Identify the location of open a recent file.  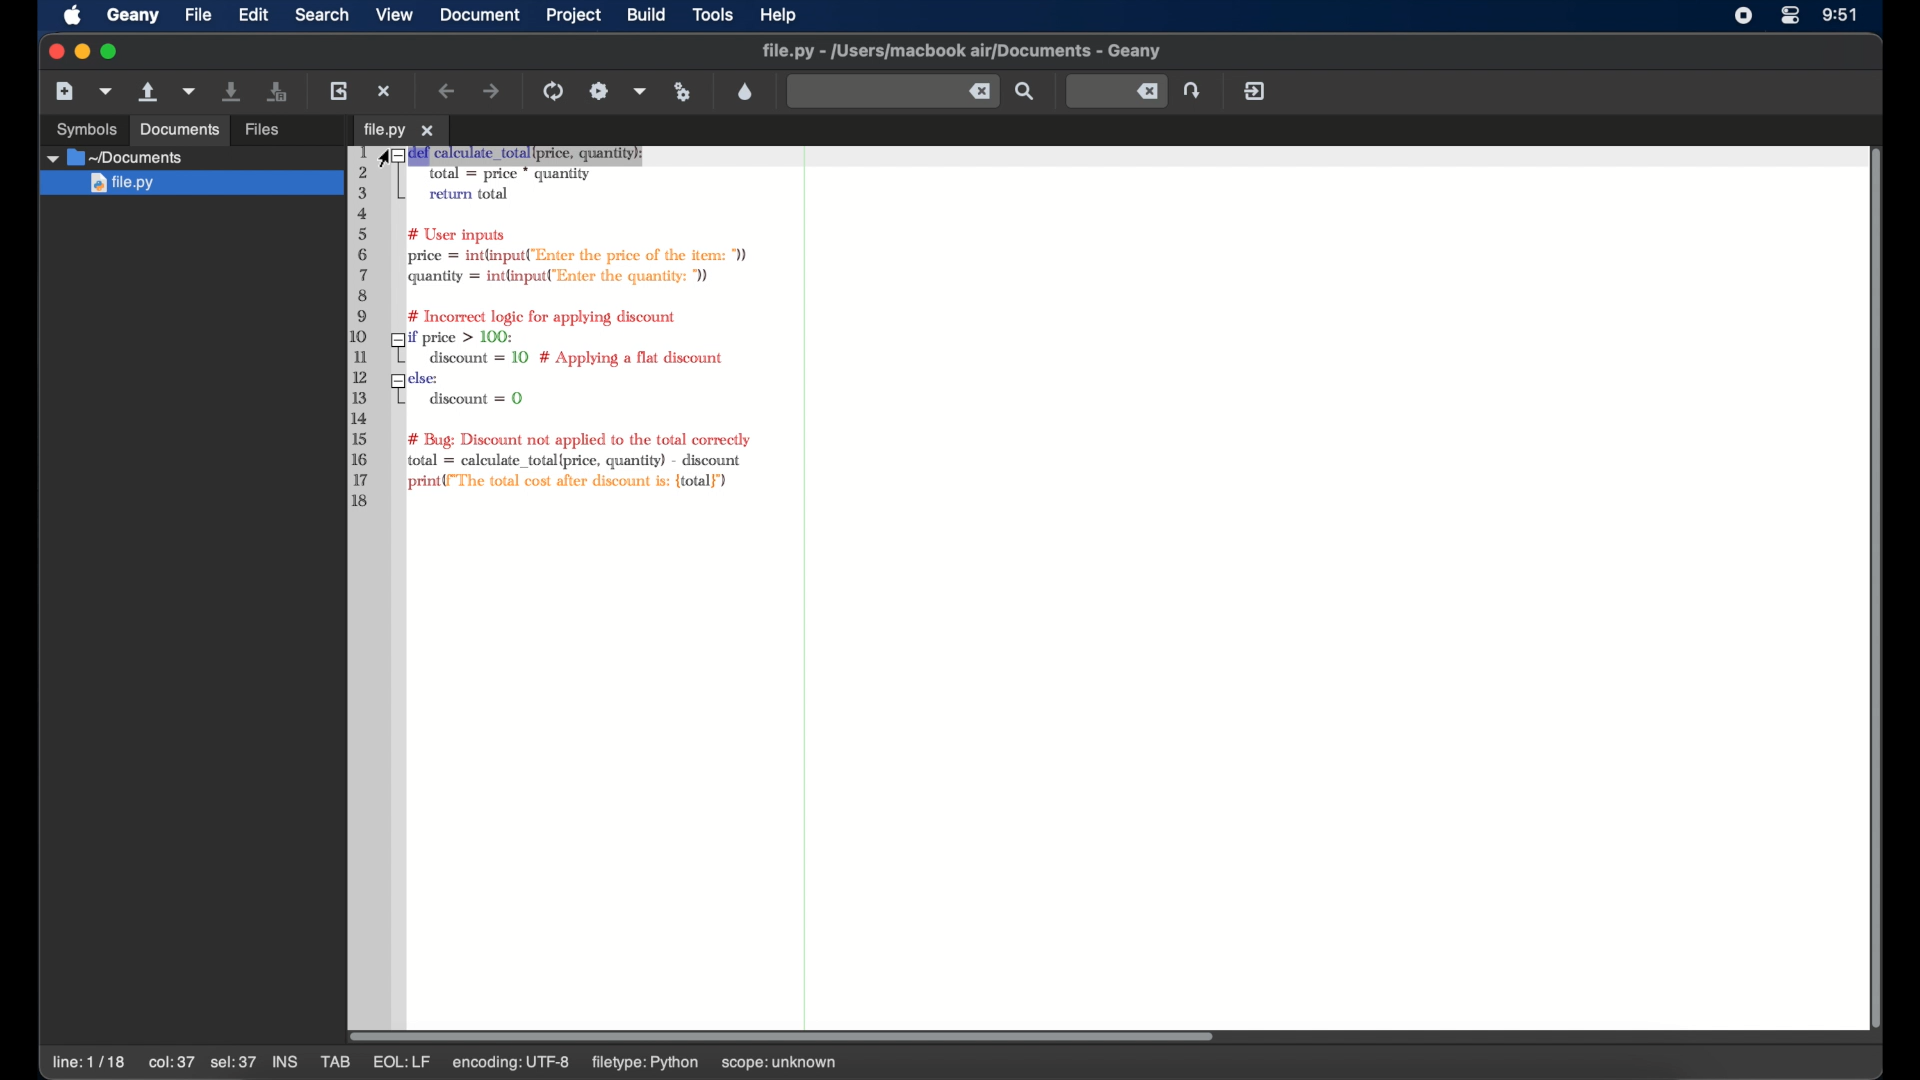
(191, 91).